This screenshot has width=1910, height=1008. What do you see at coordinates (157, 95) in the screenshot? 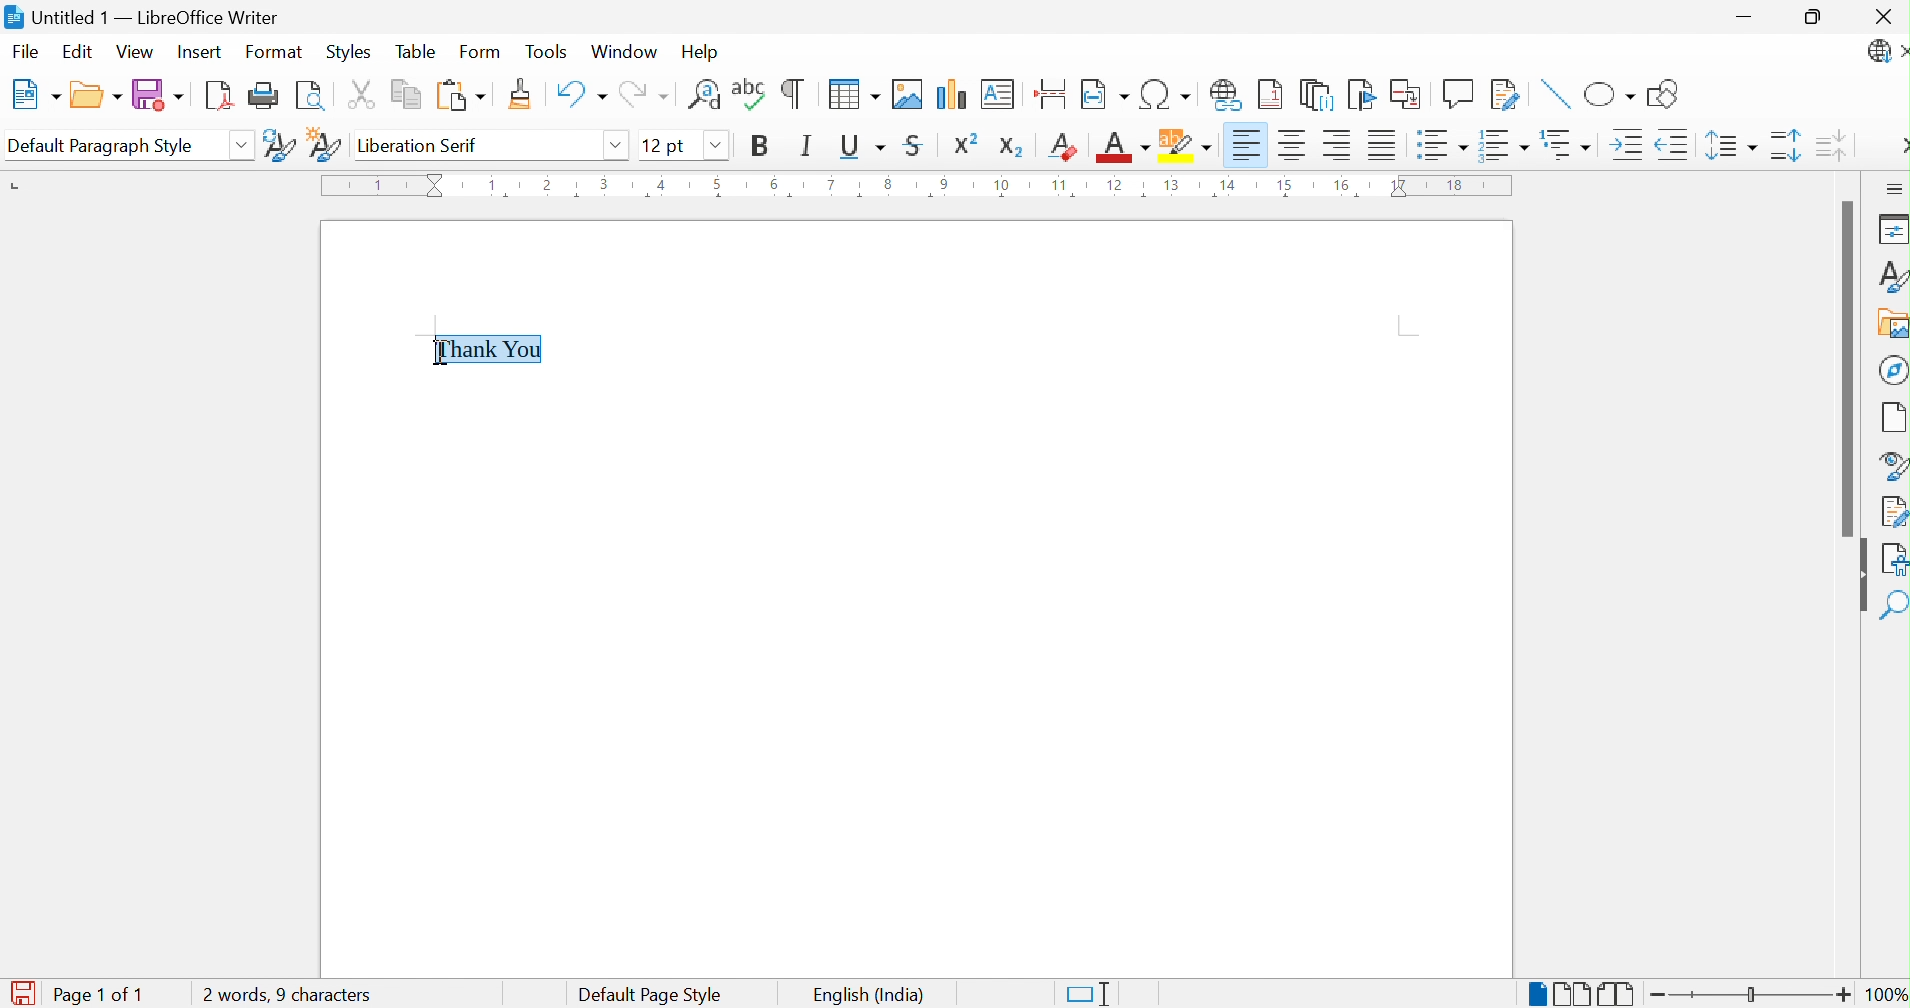
I see `Save` at bounding box center [157, 95].